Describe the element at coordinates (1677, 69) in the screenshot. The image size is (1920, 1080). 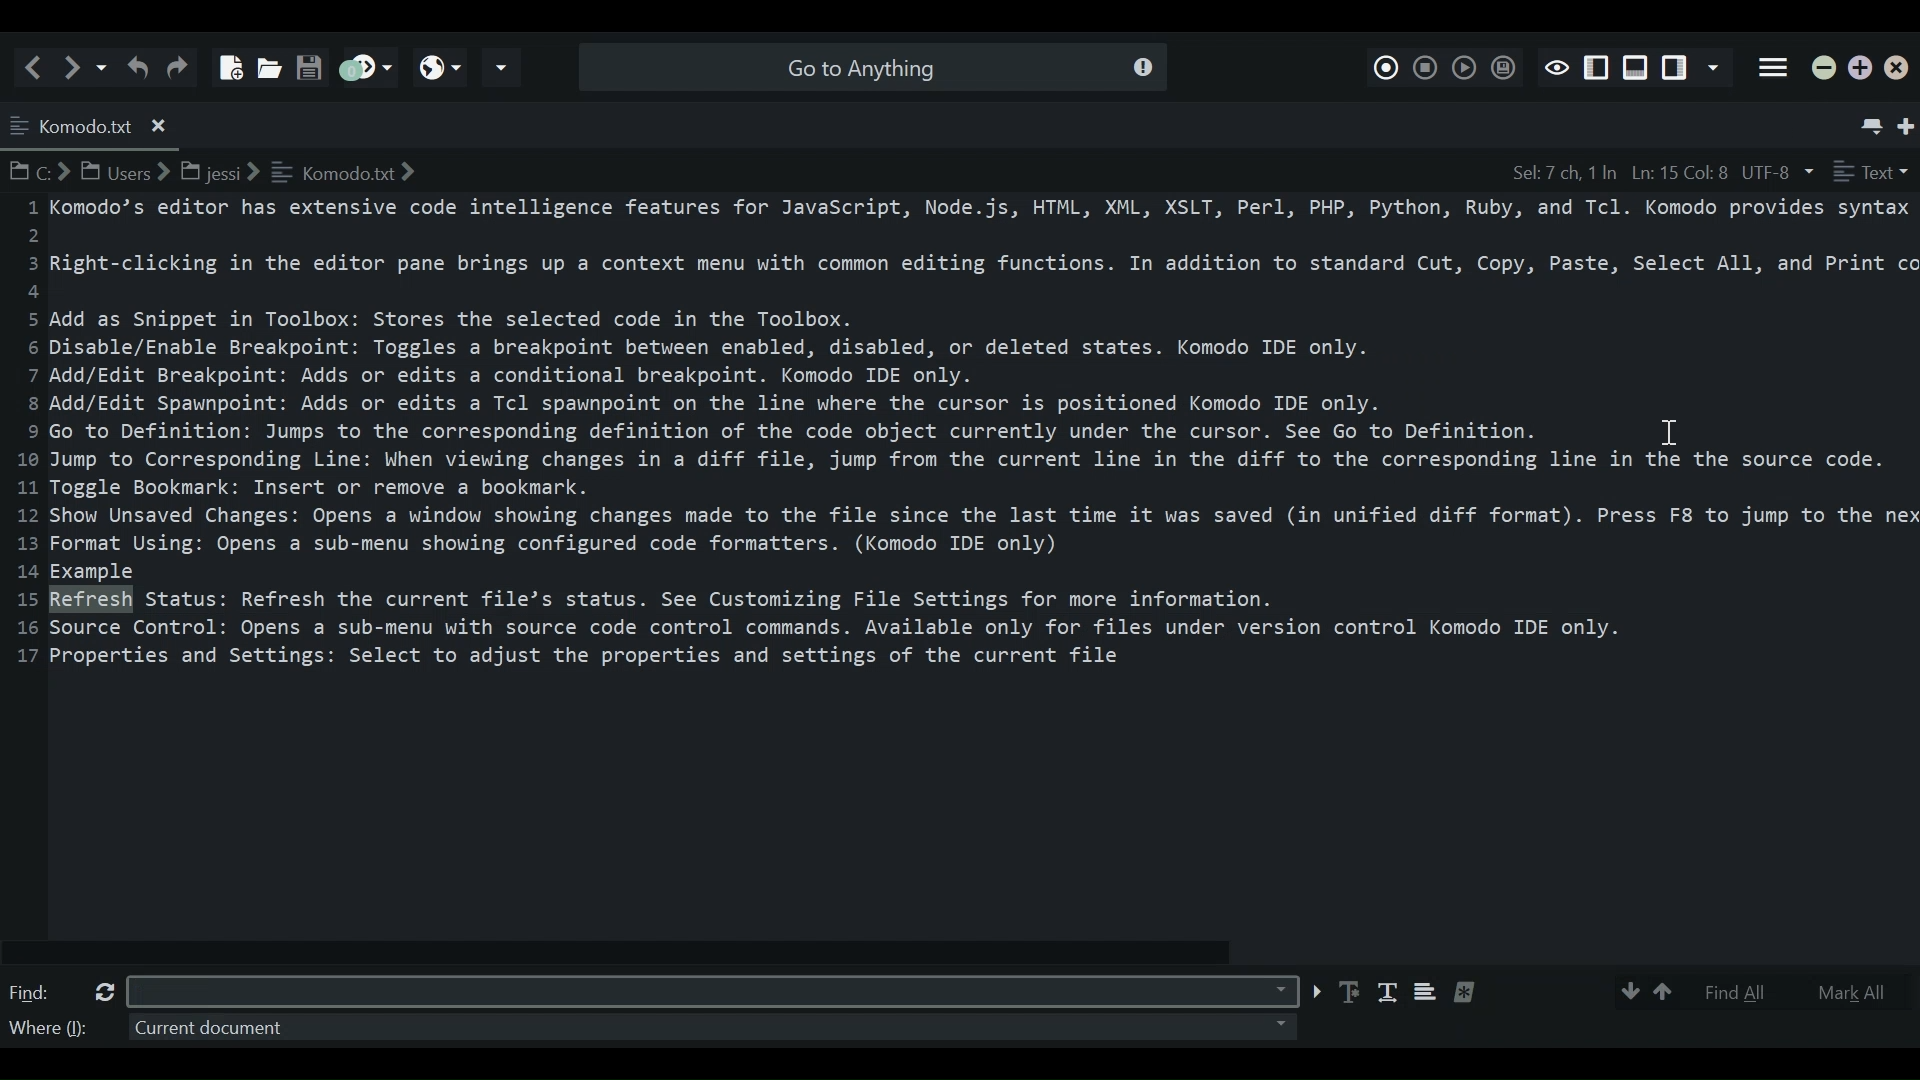
I see `Show/Hide Left Pane ` at that location.